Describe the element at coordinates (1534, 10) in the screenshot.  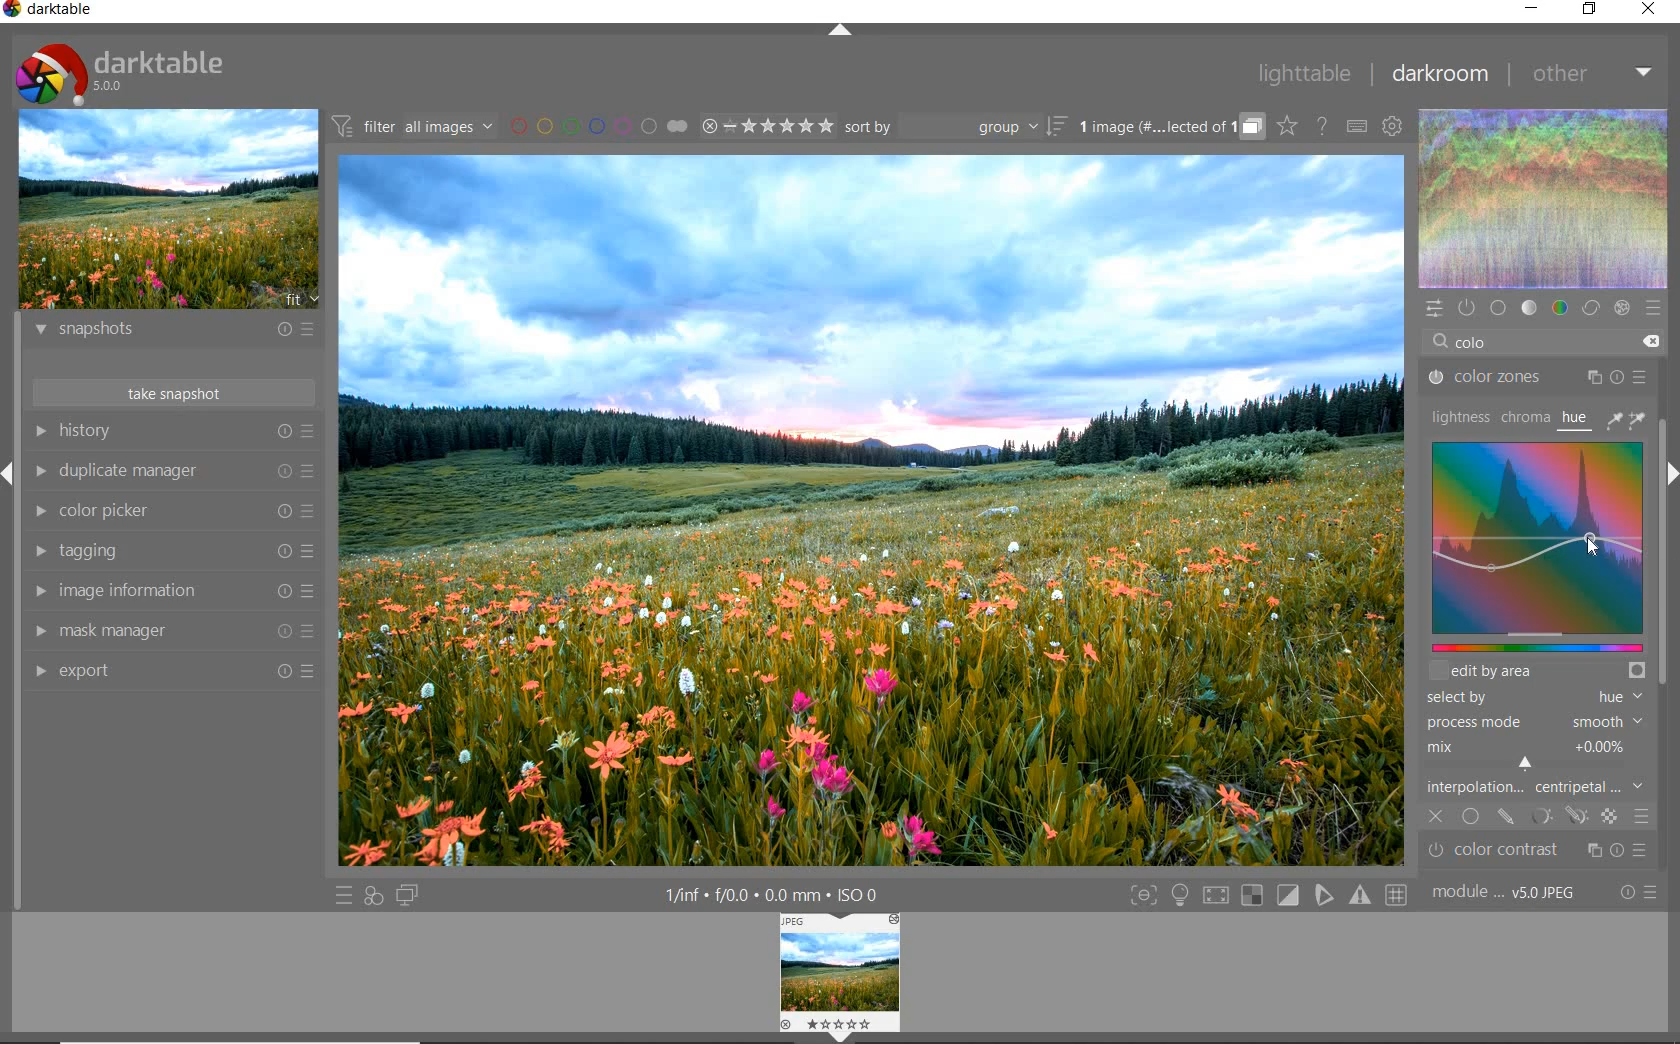
I see `minimize` at that location.